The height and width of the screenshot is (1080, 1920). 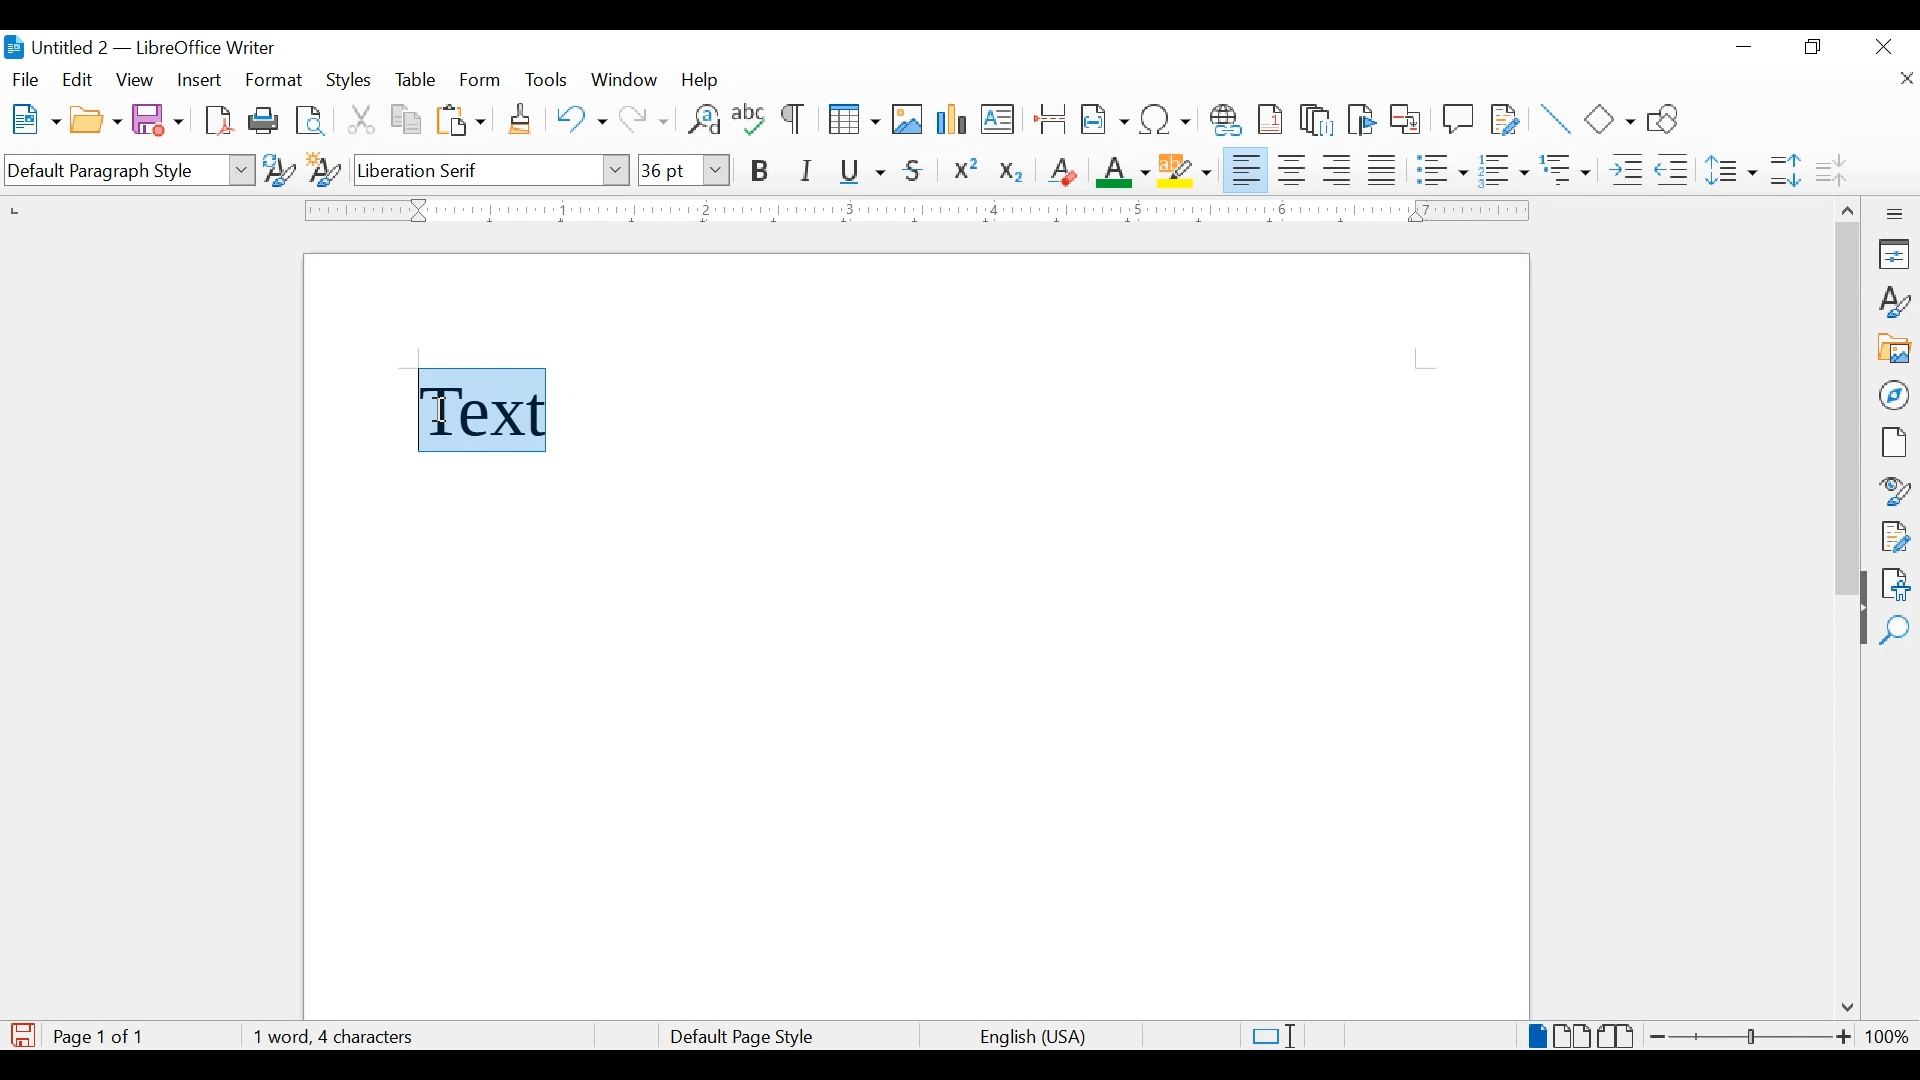 What do you see at coordinates (1503, 169) in the screenshot?
I see `toggle ordered list` at bounding box center [1503, 169].